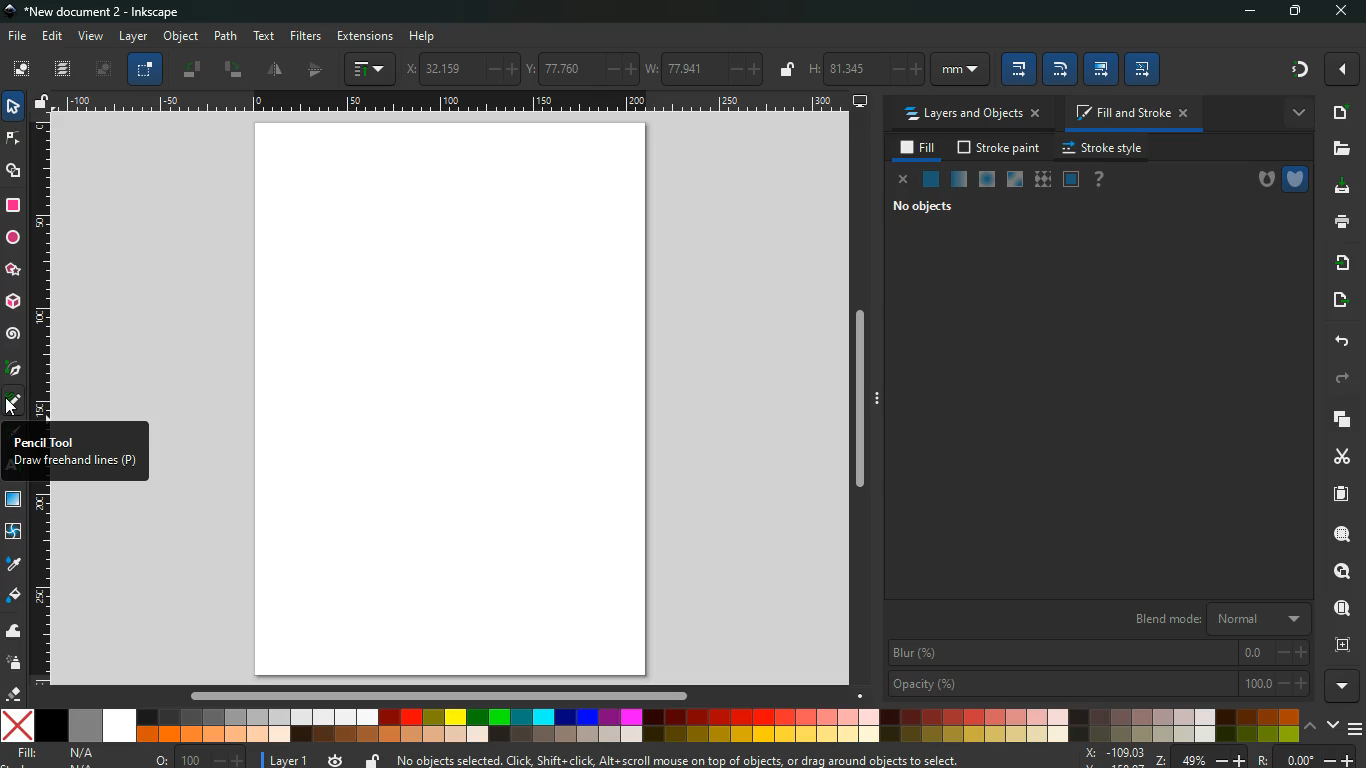  What do you see at coordinates (1337, 149) in the screenshot?
I see `files` at bounding box center [1337, 149].